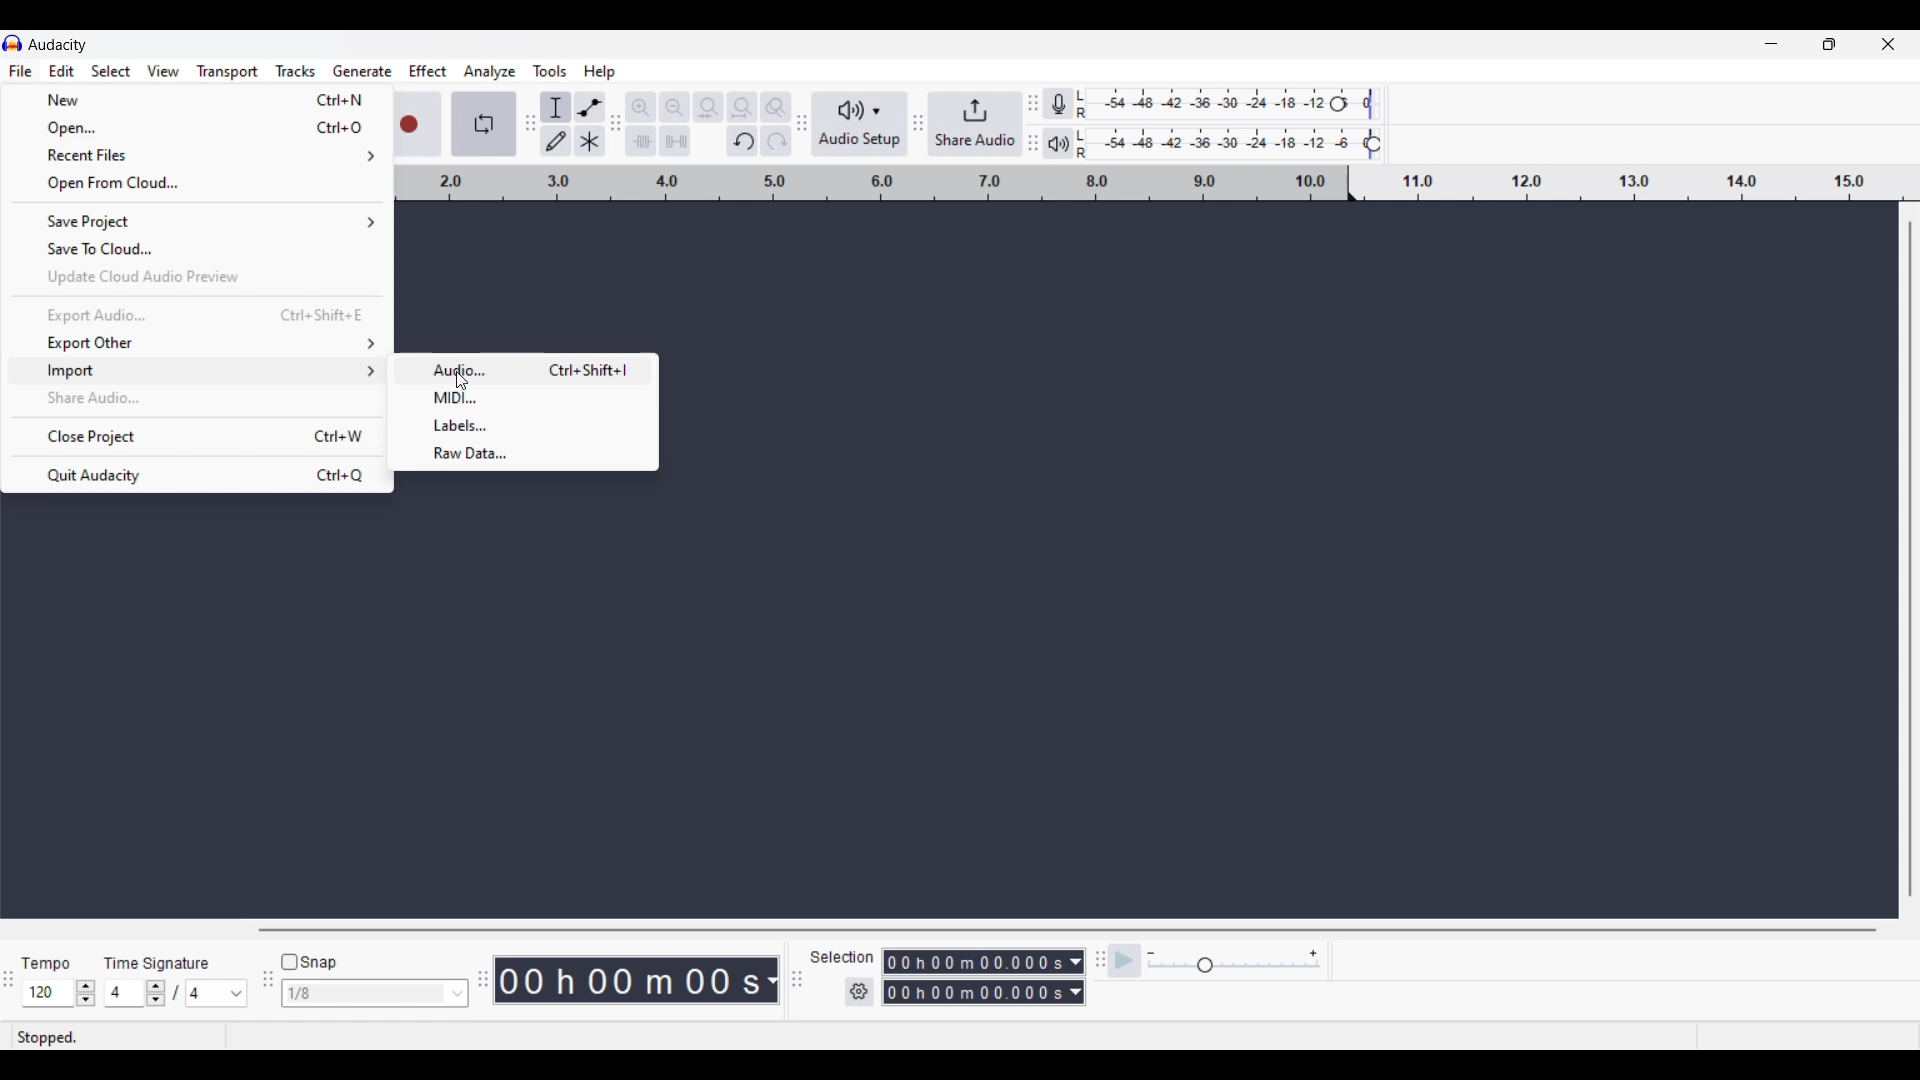 Image resolution: width=1920 pixels, height=1080 pixels. What do you see at coordinates (523, 426) in the screenshot?
I see `Labels` at bounding box center [523, 426].